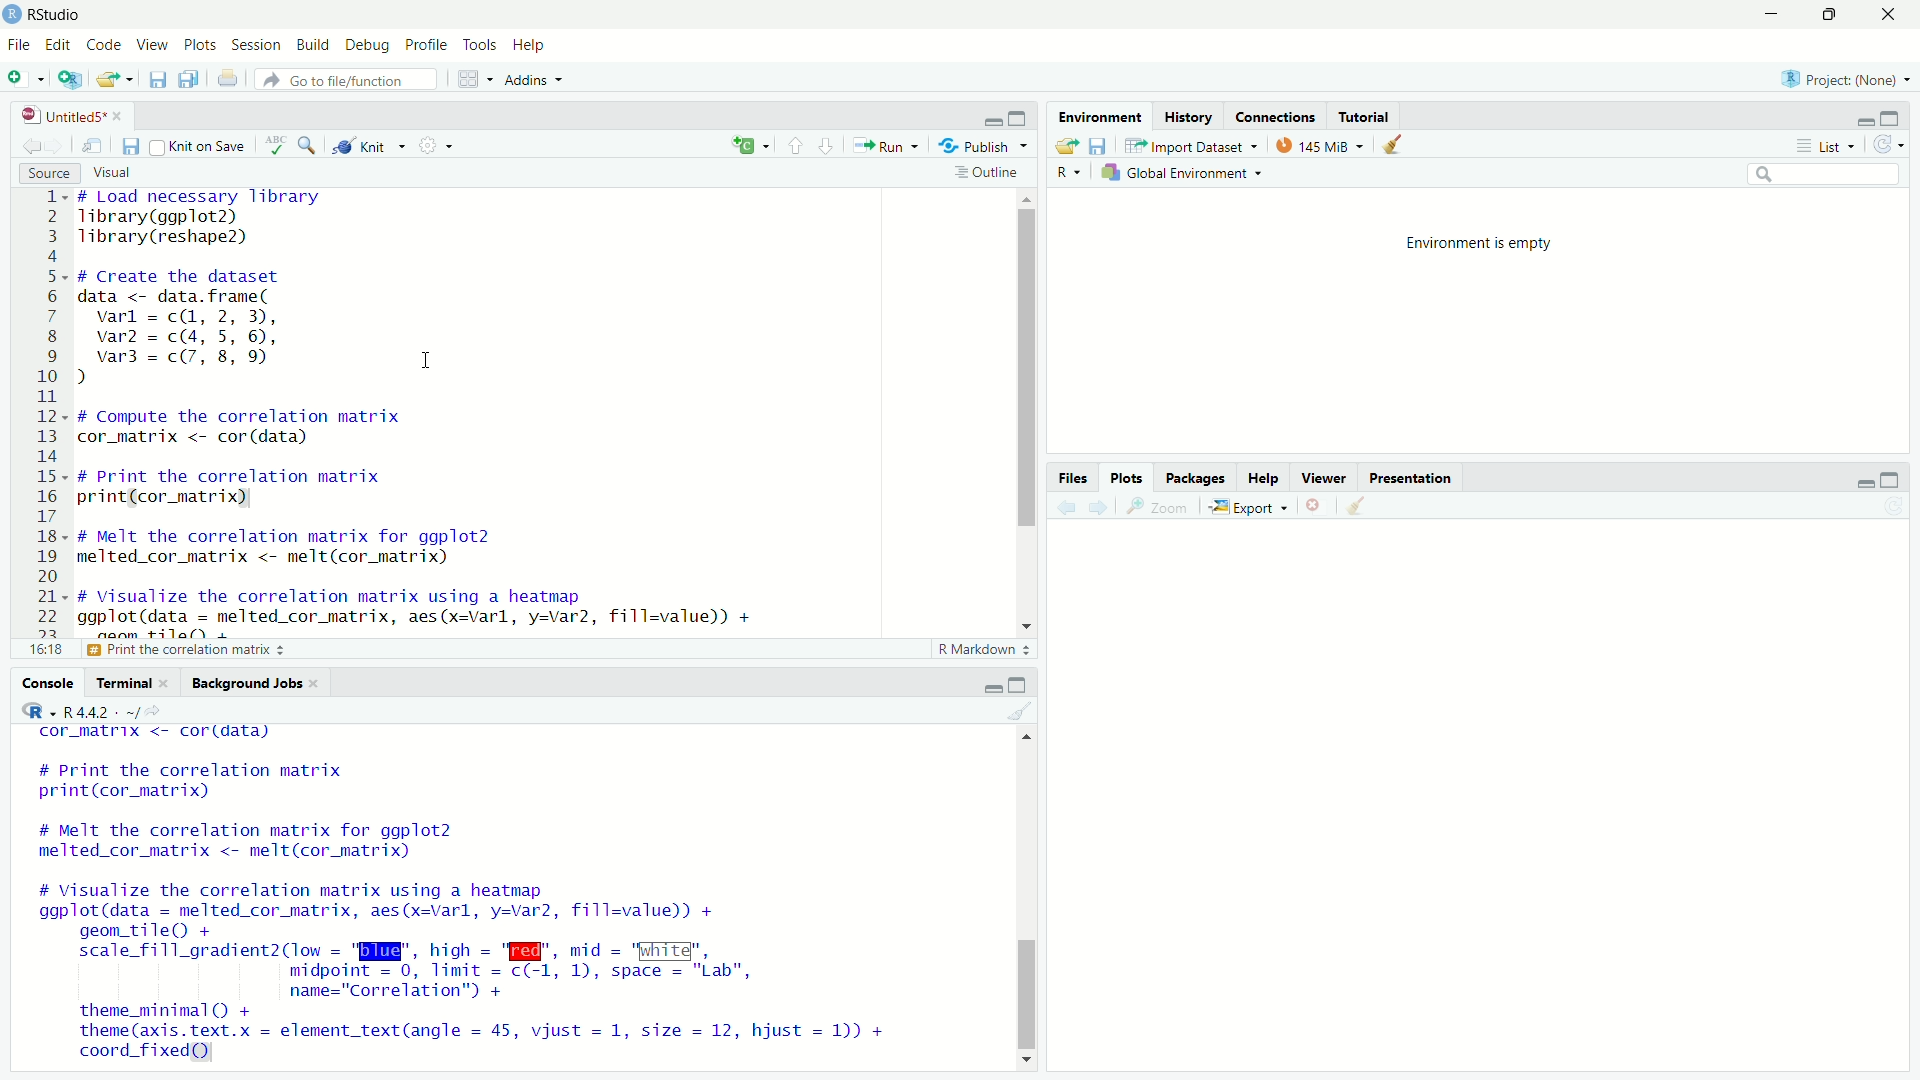  I want to click on RStudio, so click(57, 15).